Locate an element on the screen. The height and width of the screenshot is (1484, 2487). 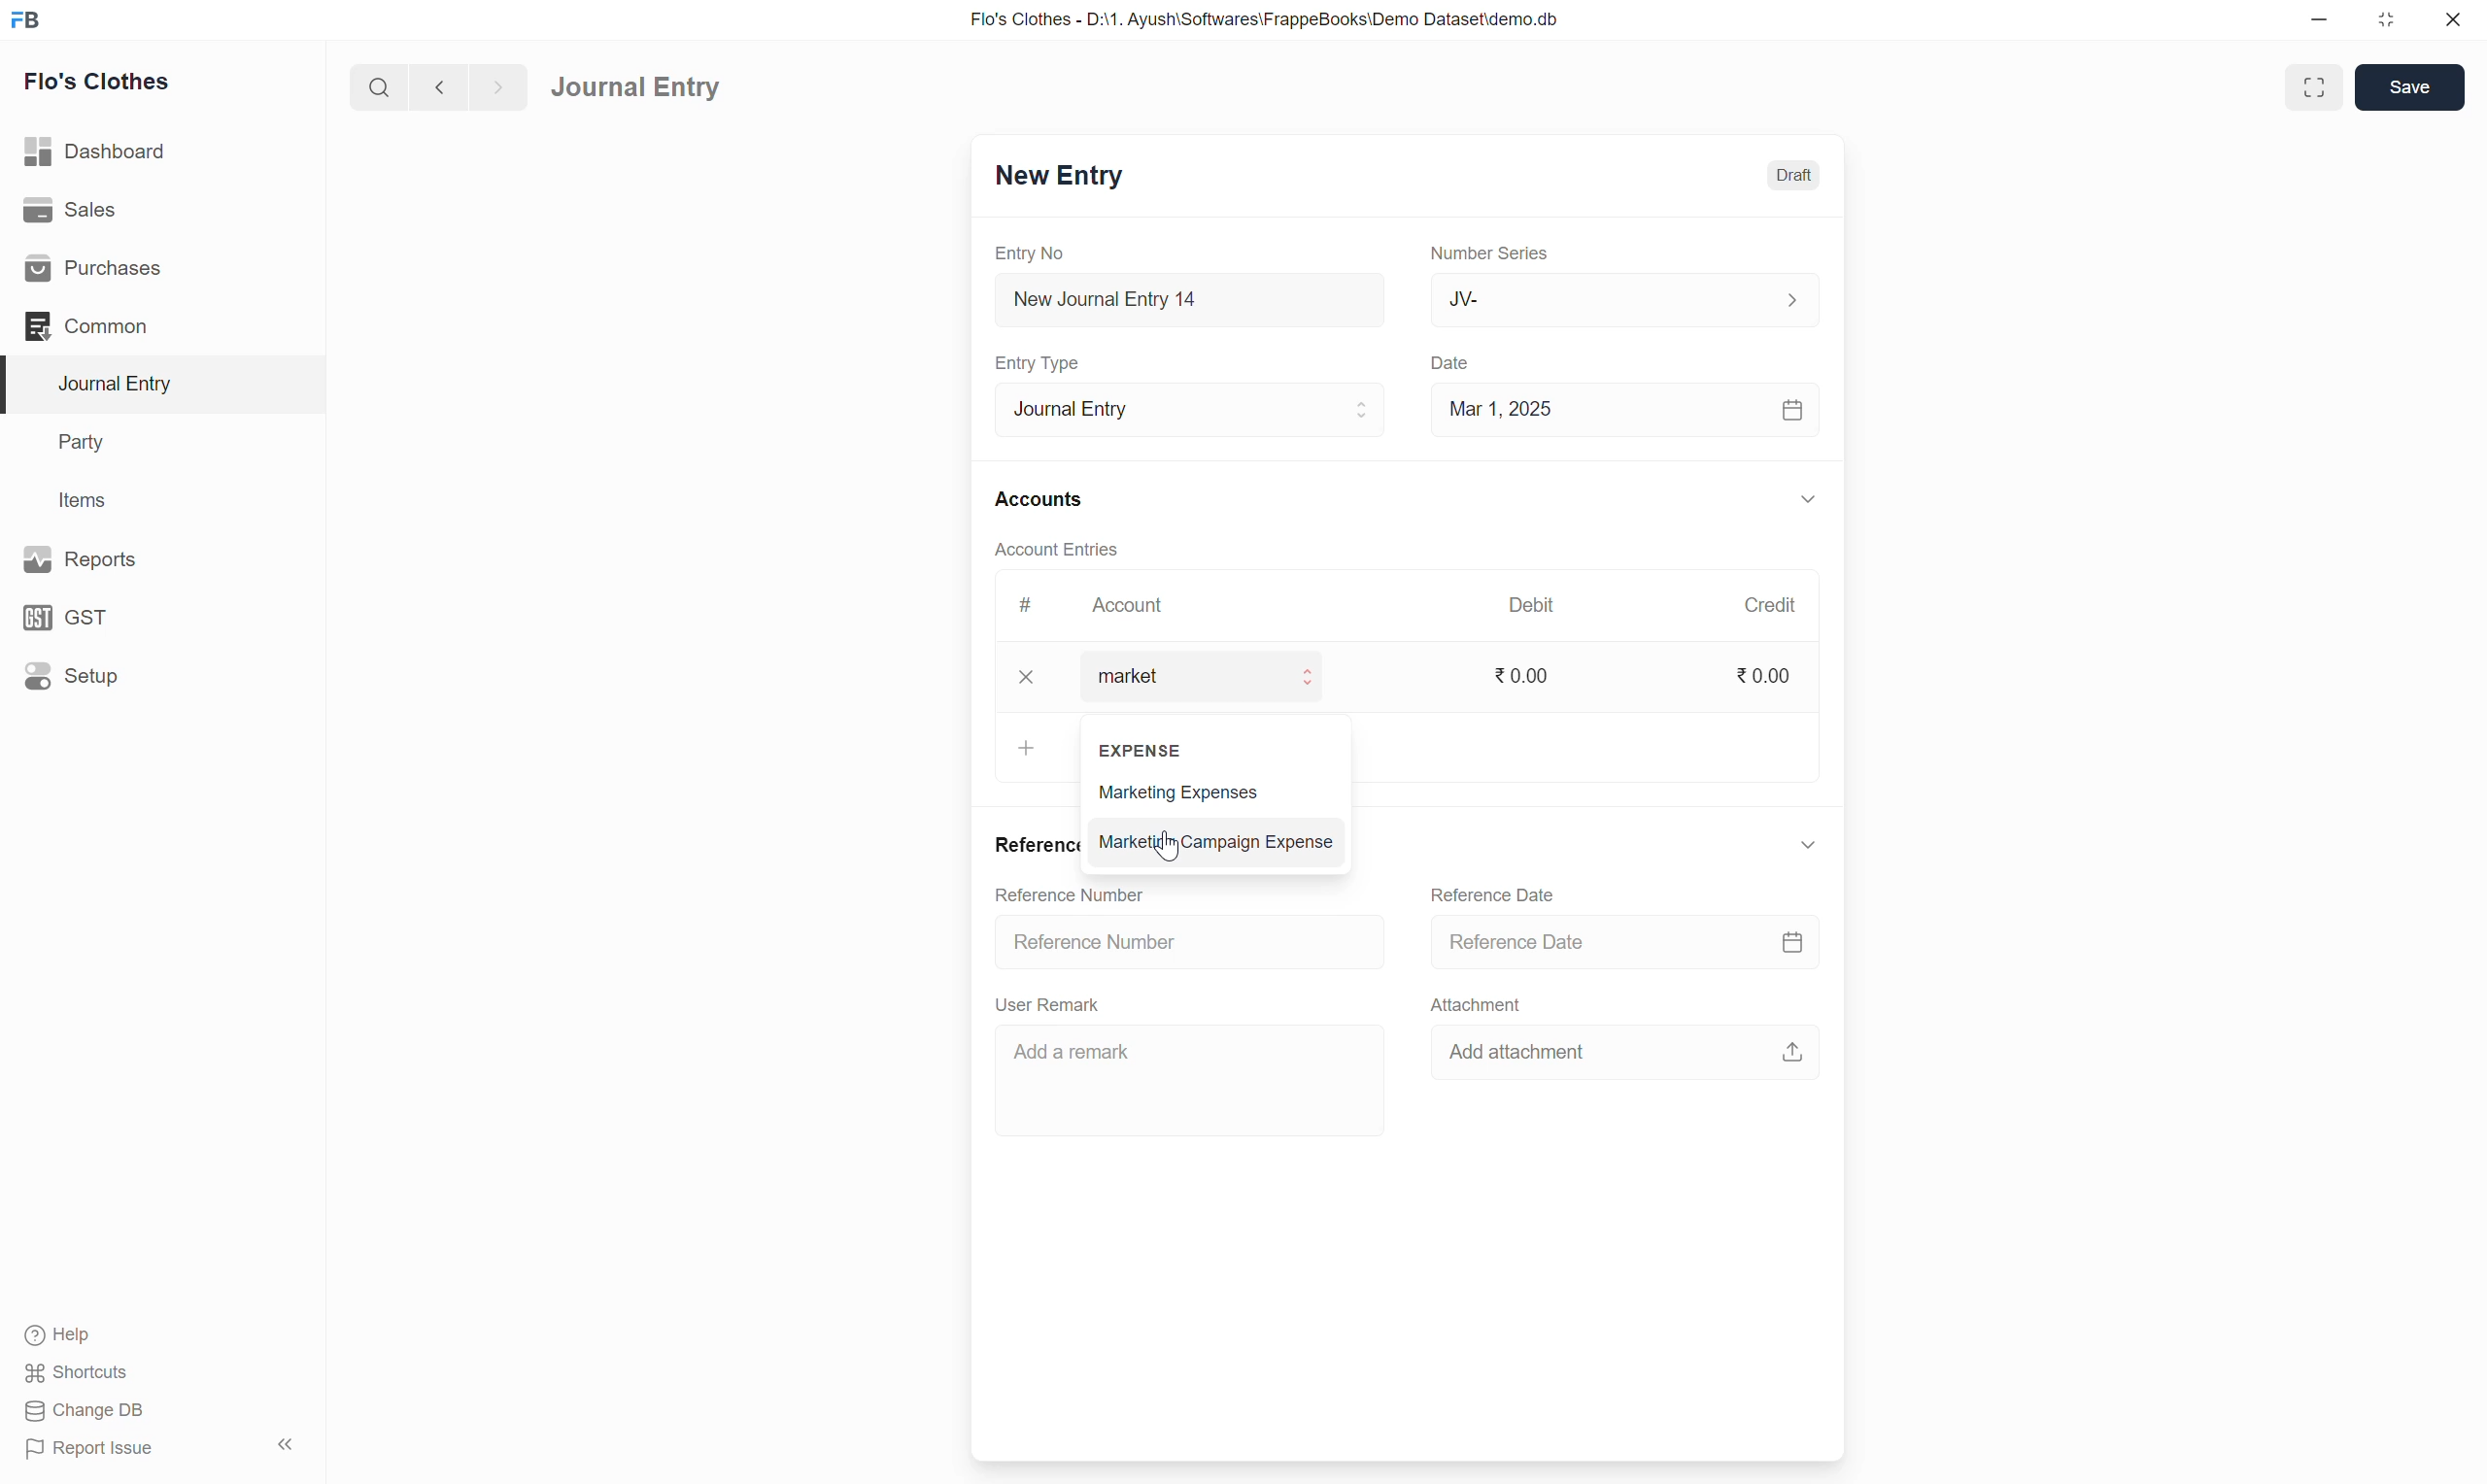
Report Issue is located at coordinates (97, 1450).